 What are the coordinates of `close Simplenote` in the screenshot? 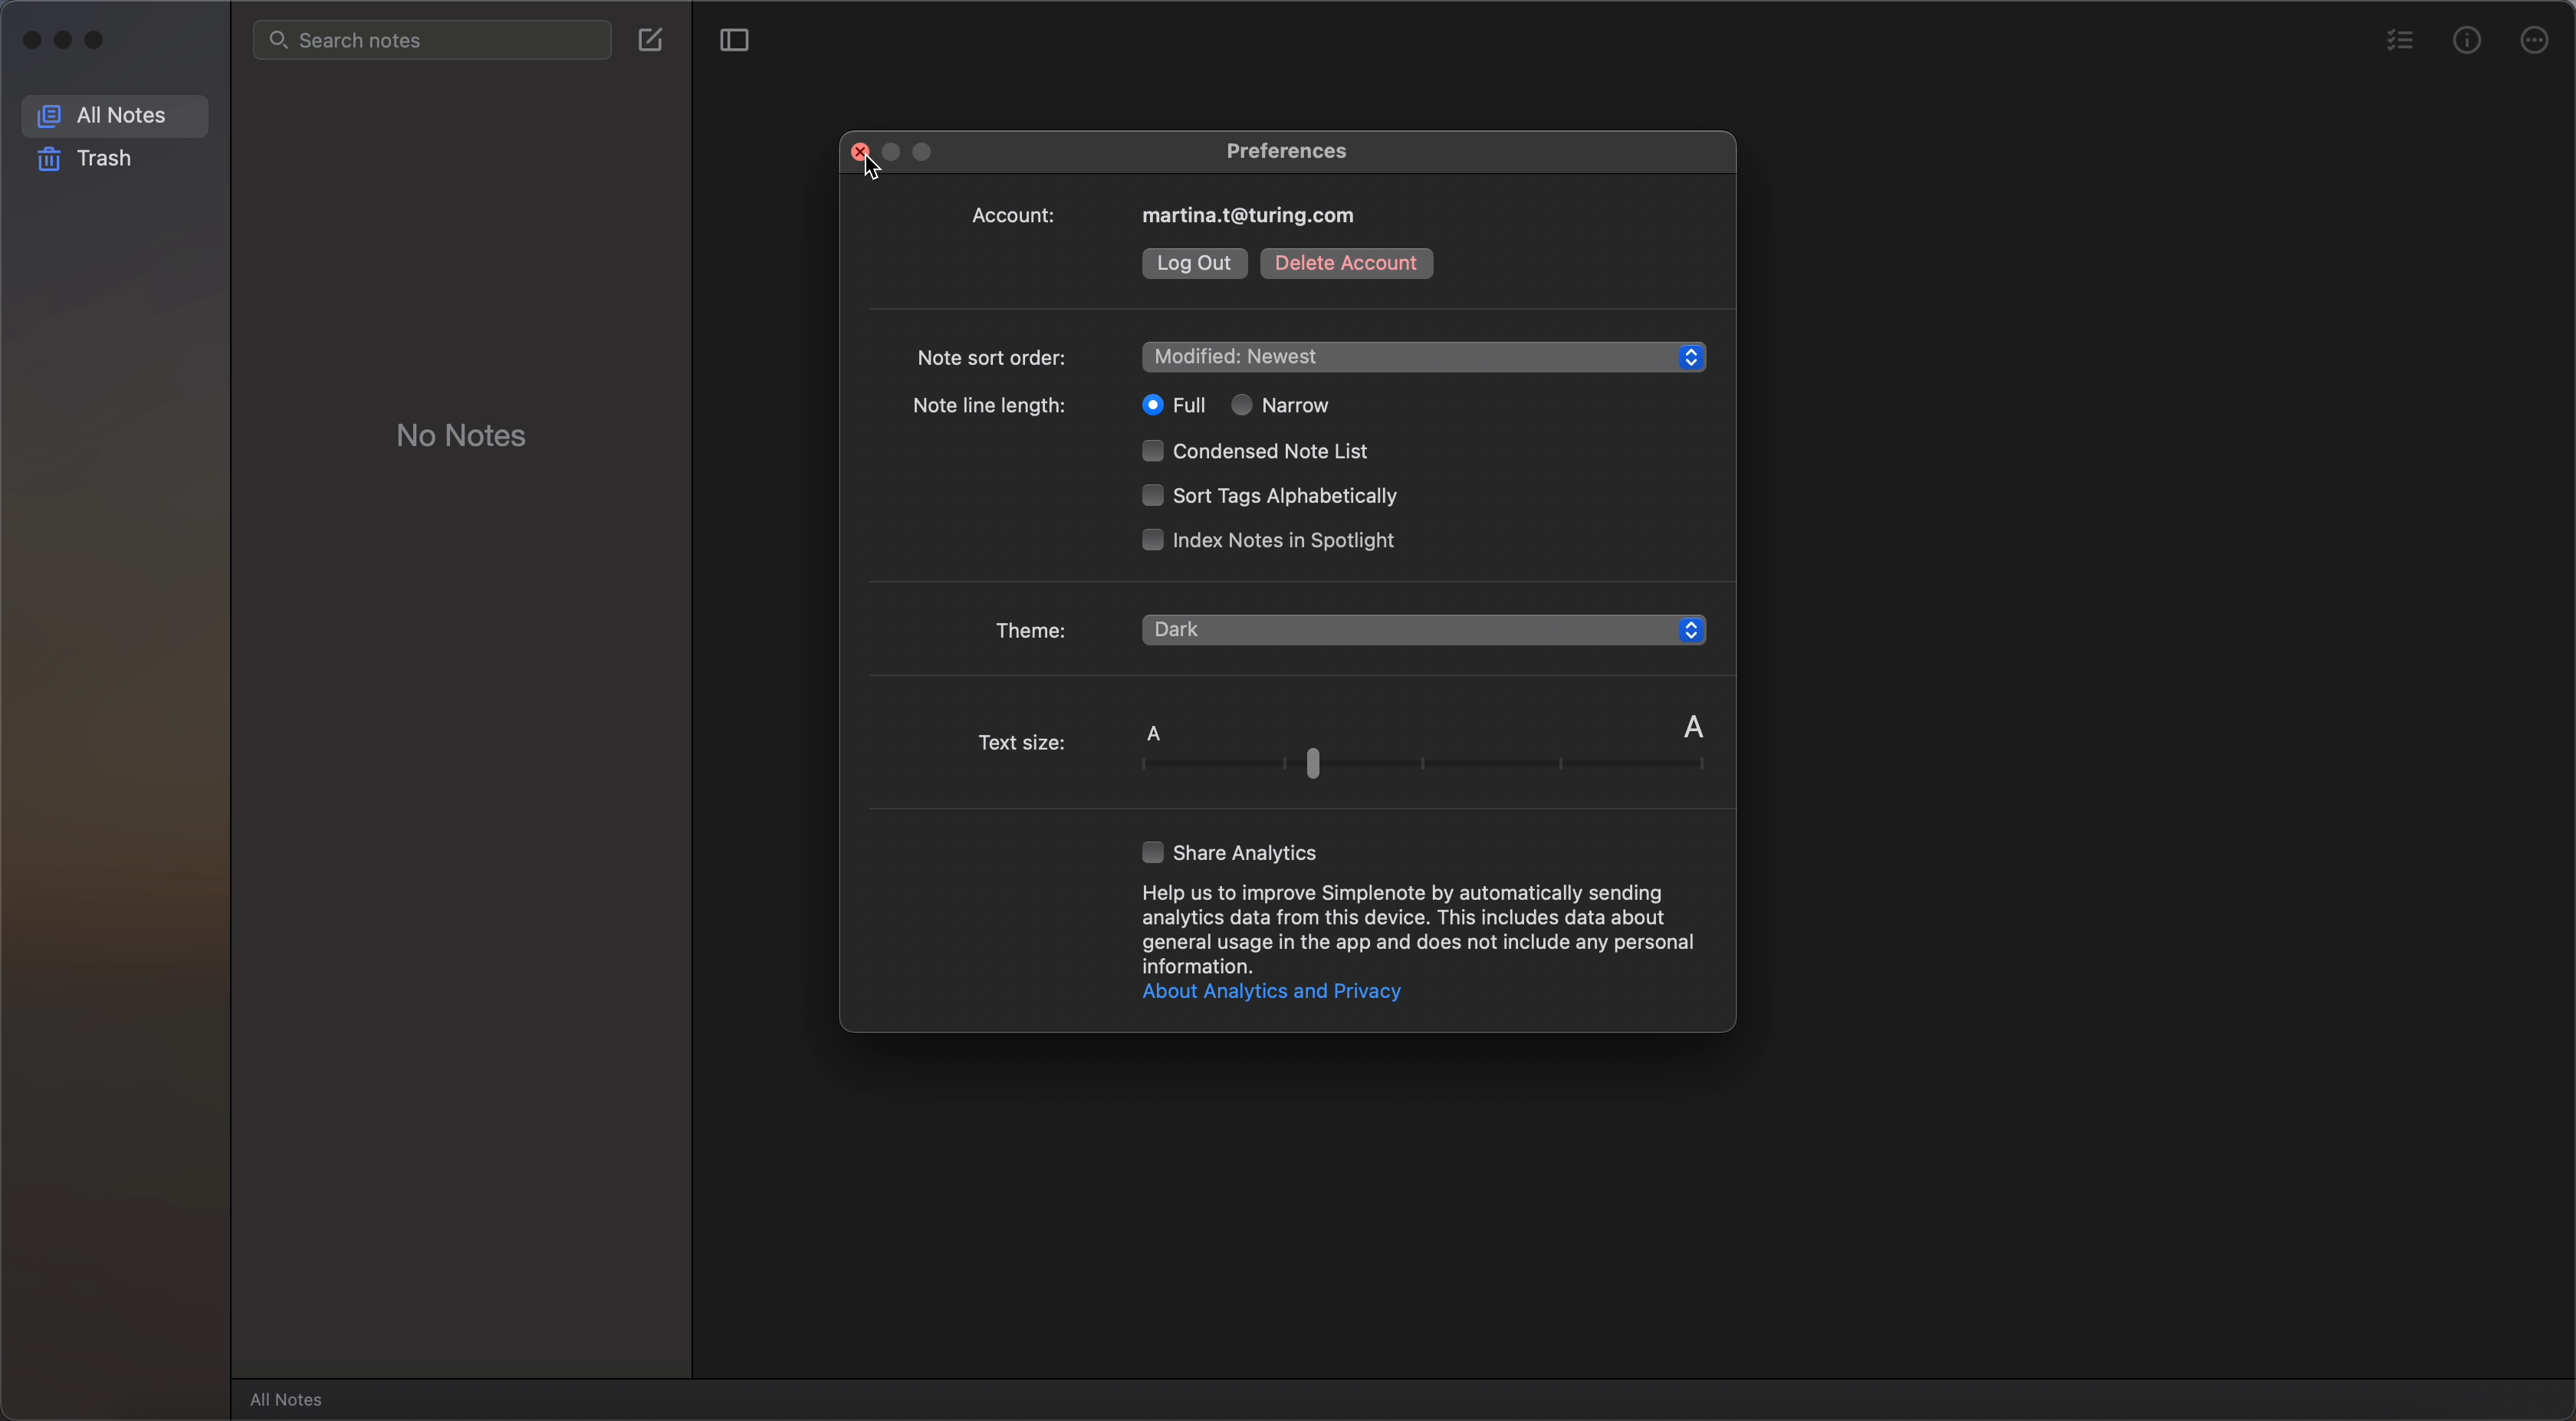 It's located at (29, 39).